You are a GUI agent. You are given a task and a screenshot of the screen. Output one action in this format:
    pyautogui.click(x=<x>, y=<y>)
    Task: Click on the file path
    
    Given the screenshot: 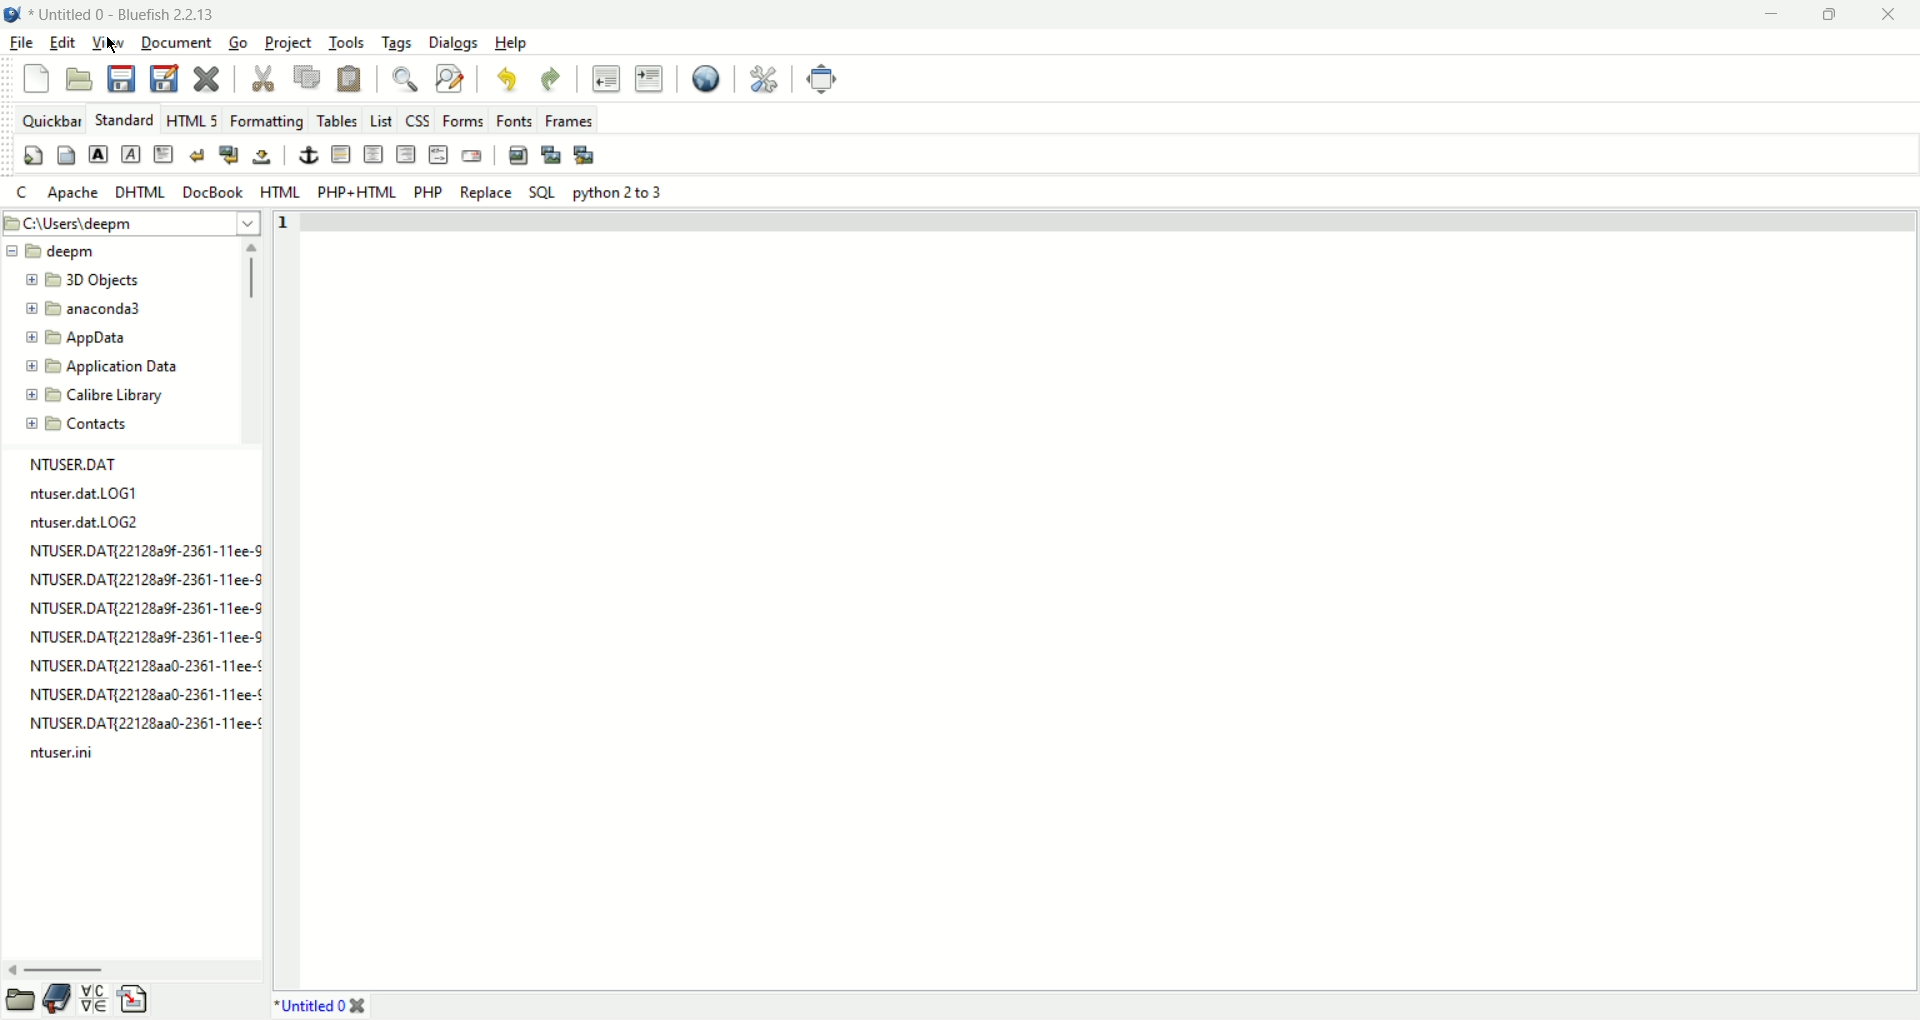 What is the action you would take?
    pyautogui.click(x=132, y=224)
    